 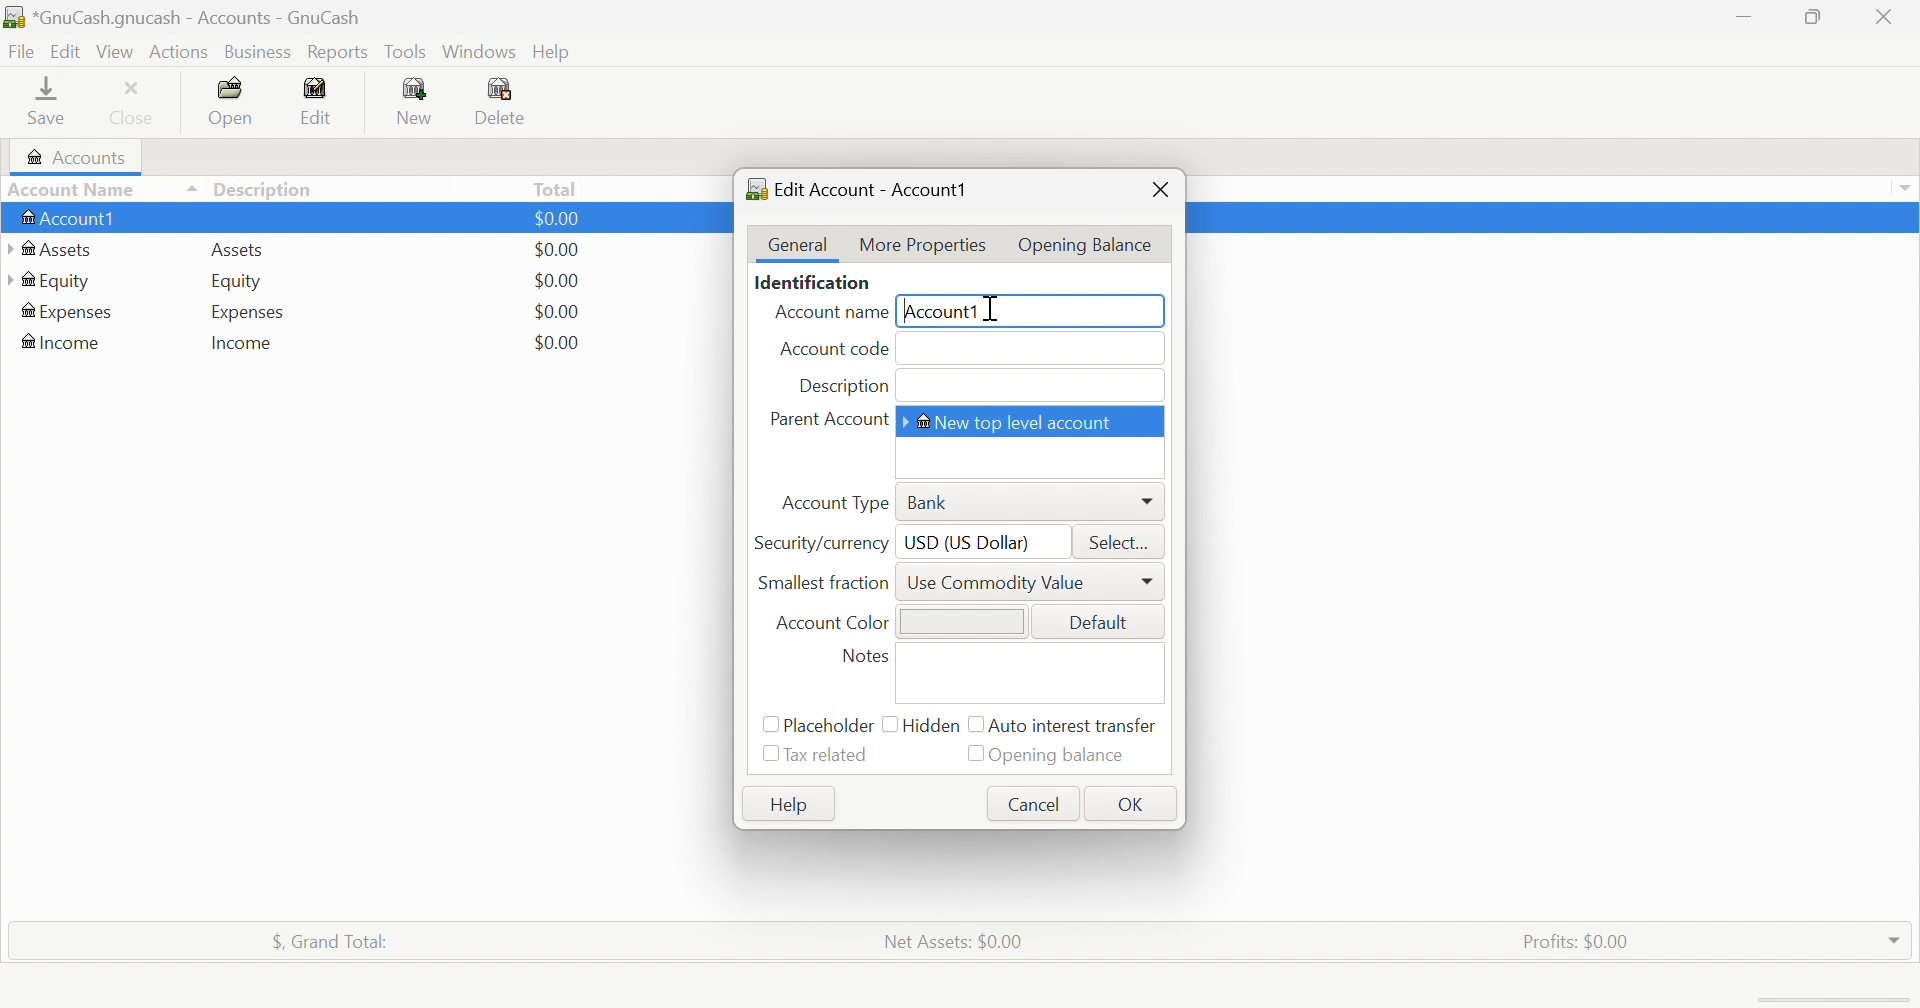 What do you see at coordinates (998, 583) in the screenshot?
I see `Use Commodity Value` at bounding box center [998, 583].